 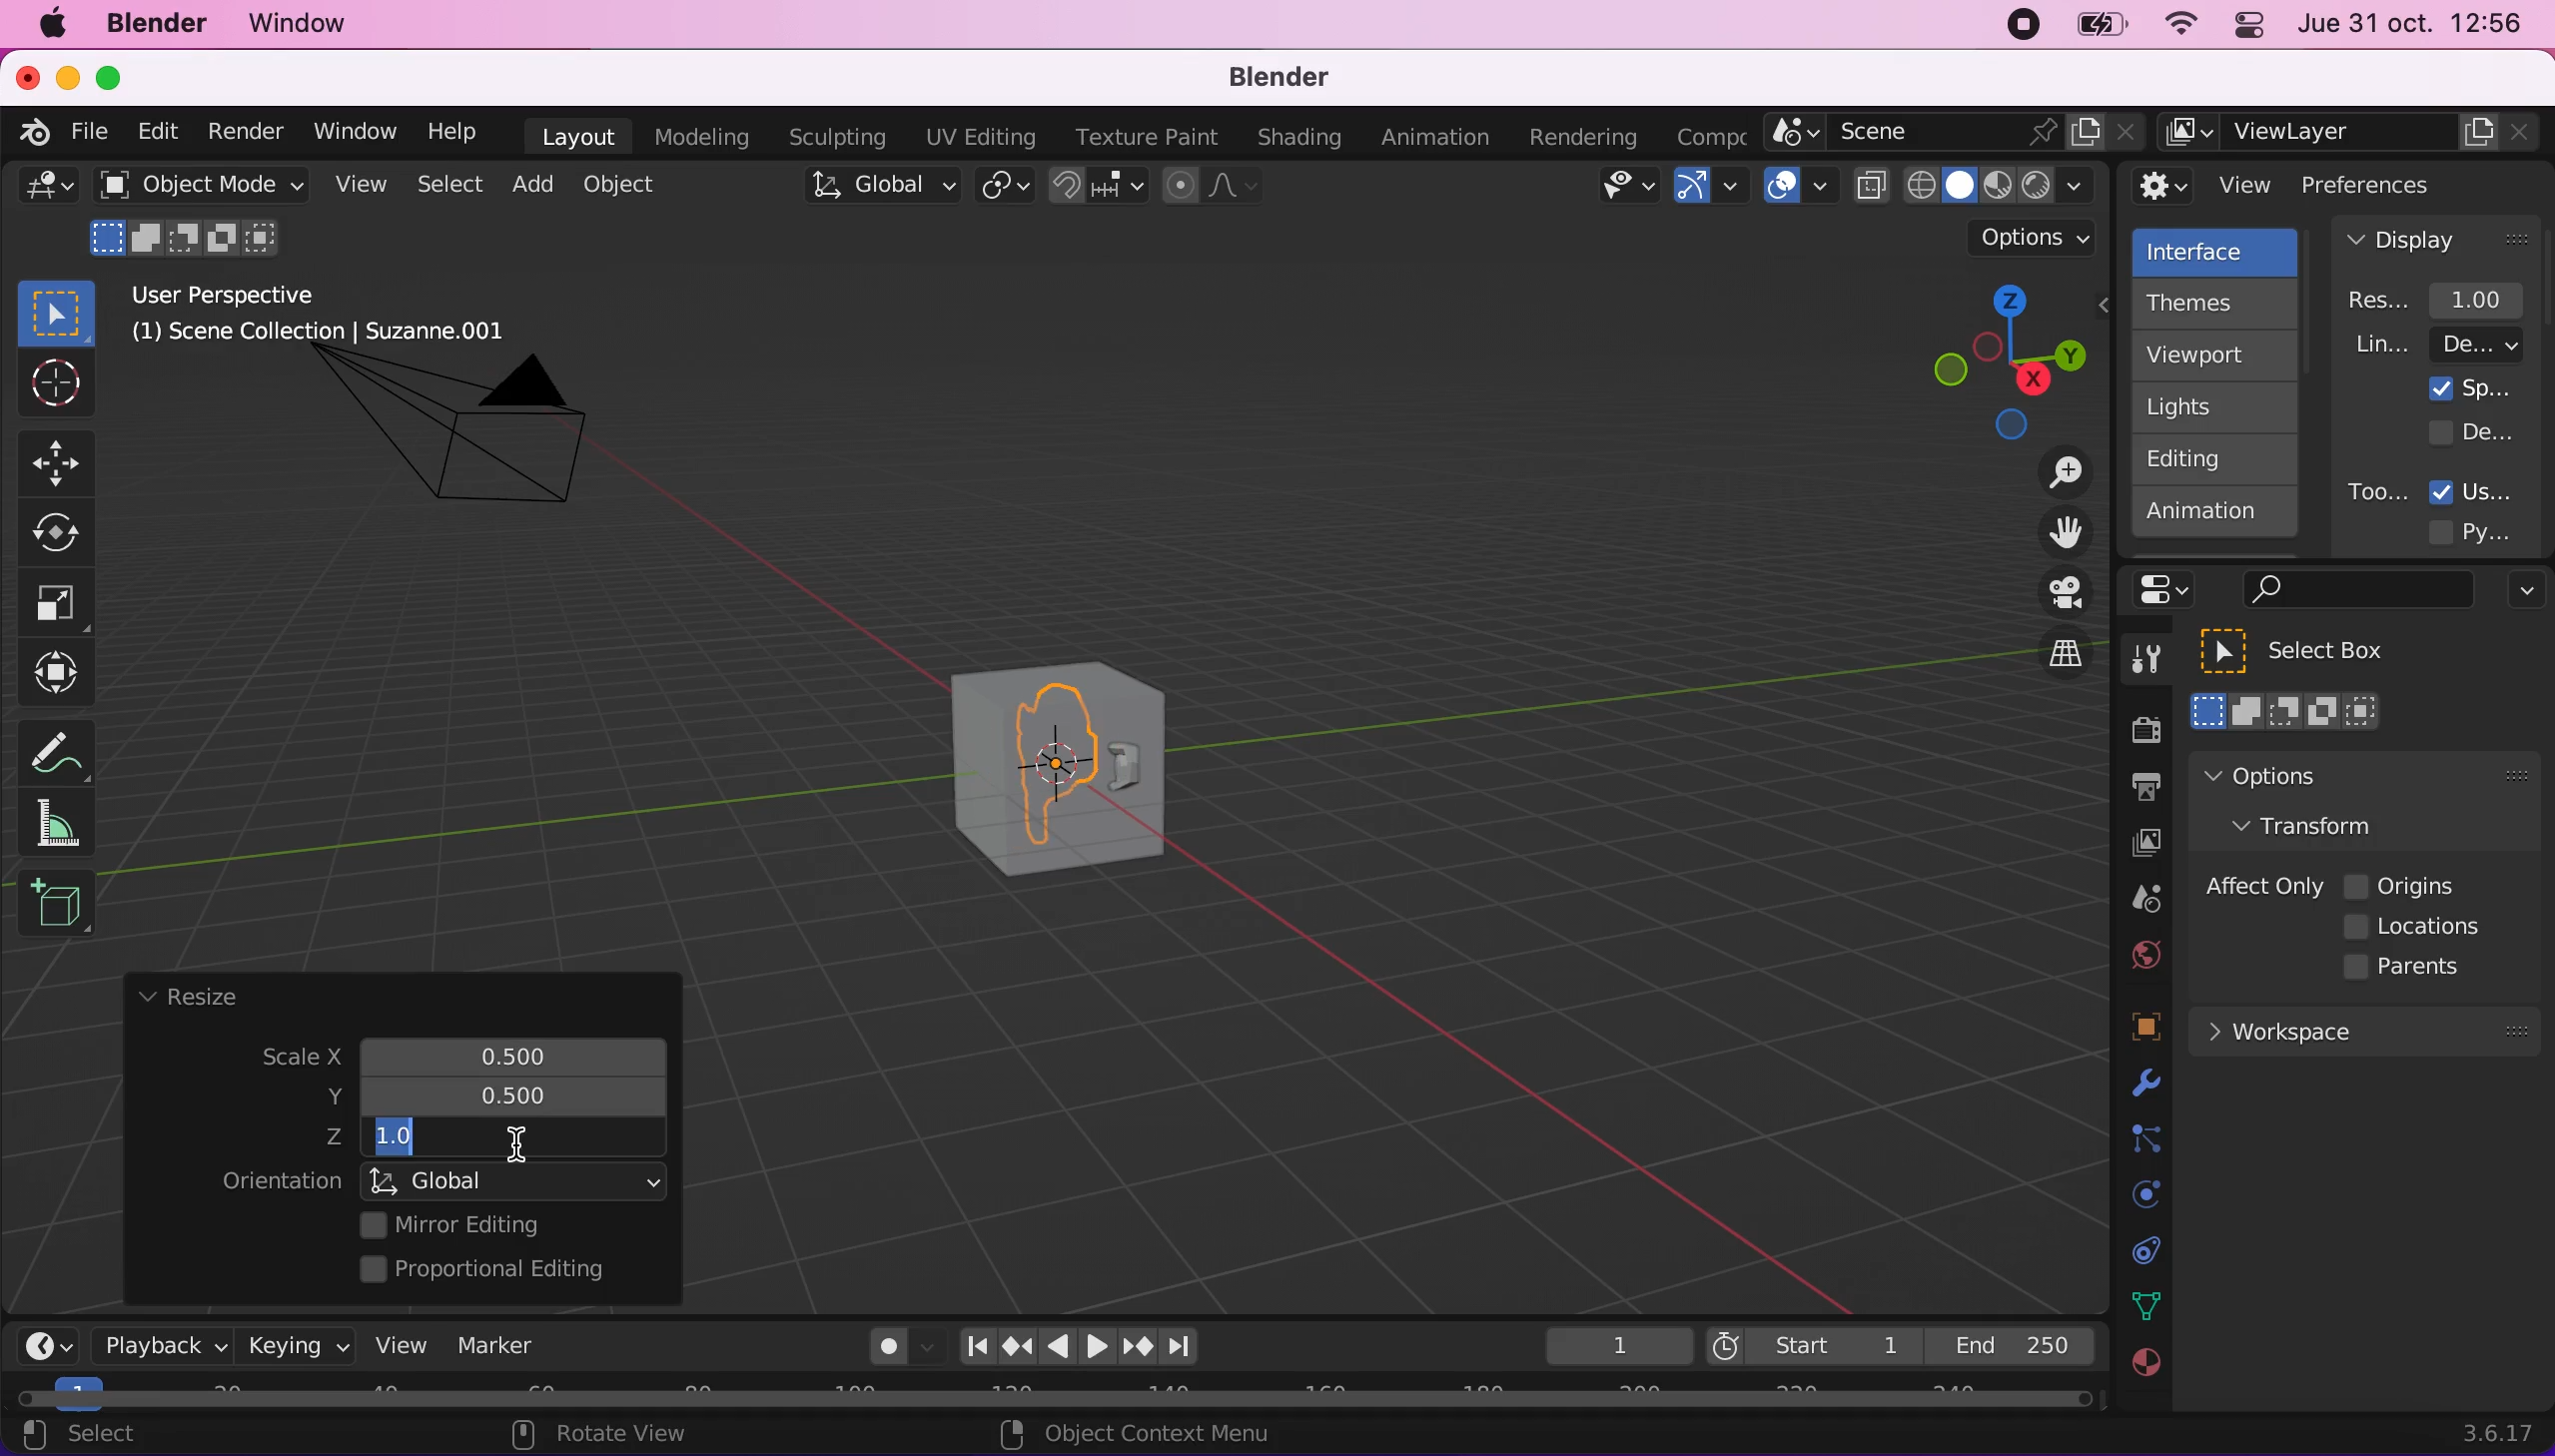 What do you see at coordinates (2437, 344) in the screenshot?
I see `line width` at bounding box center [2437, 344].